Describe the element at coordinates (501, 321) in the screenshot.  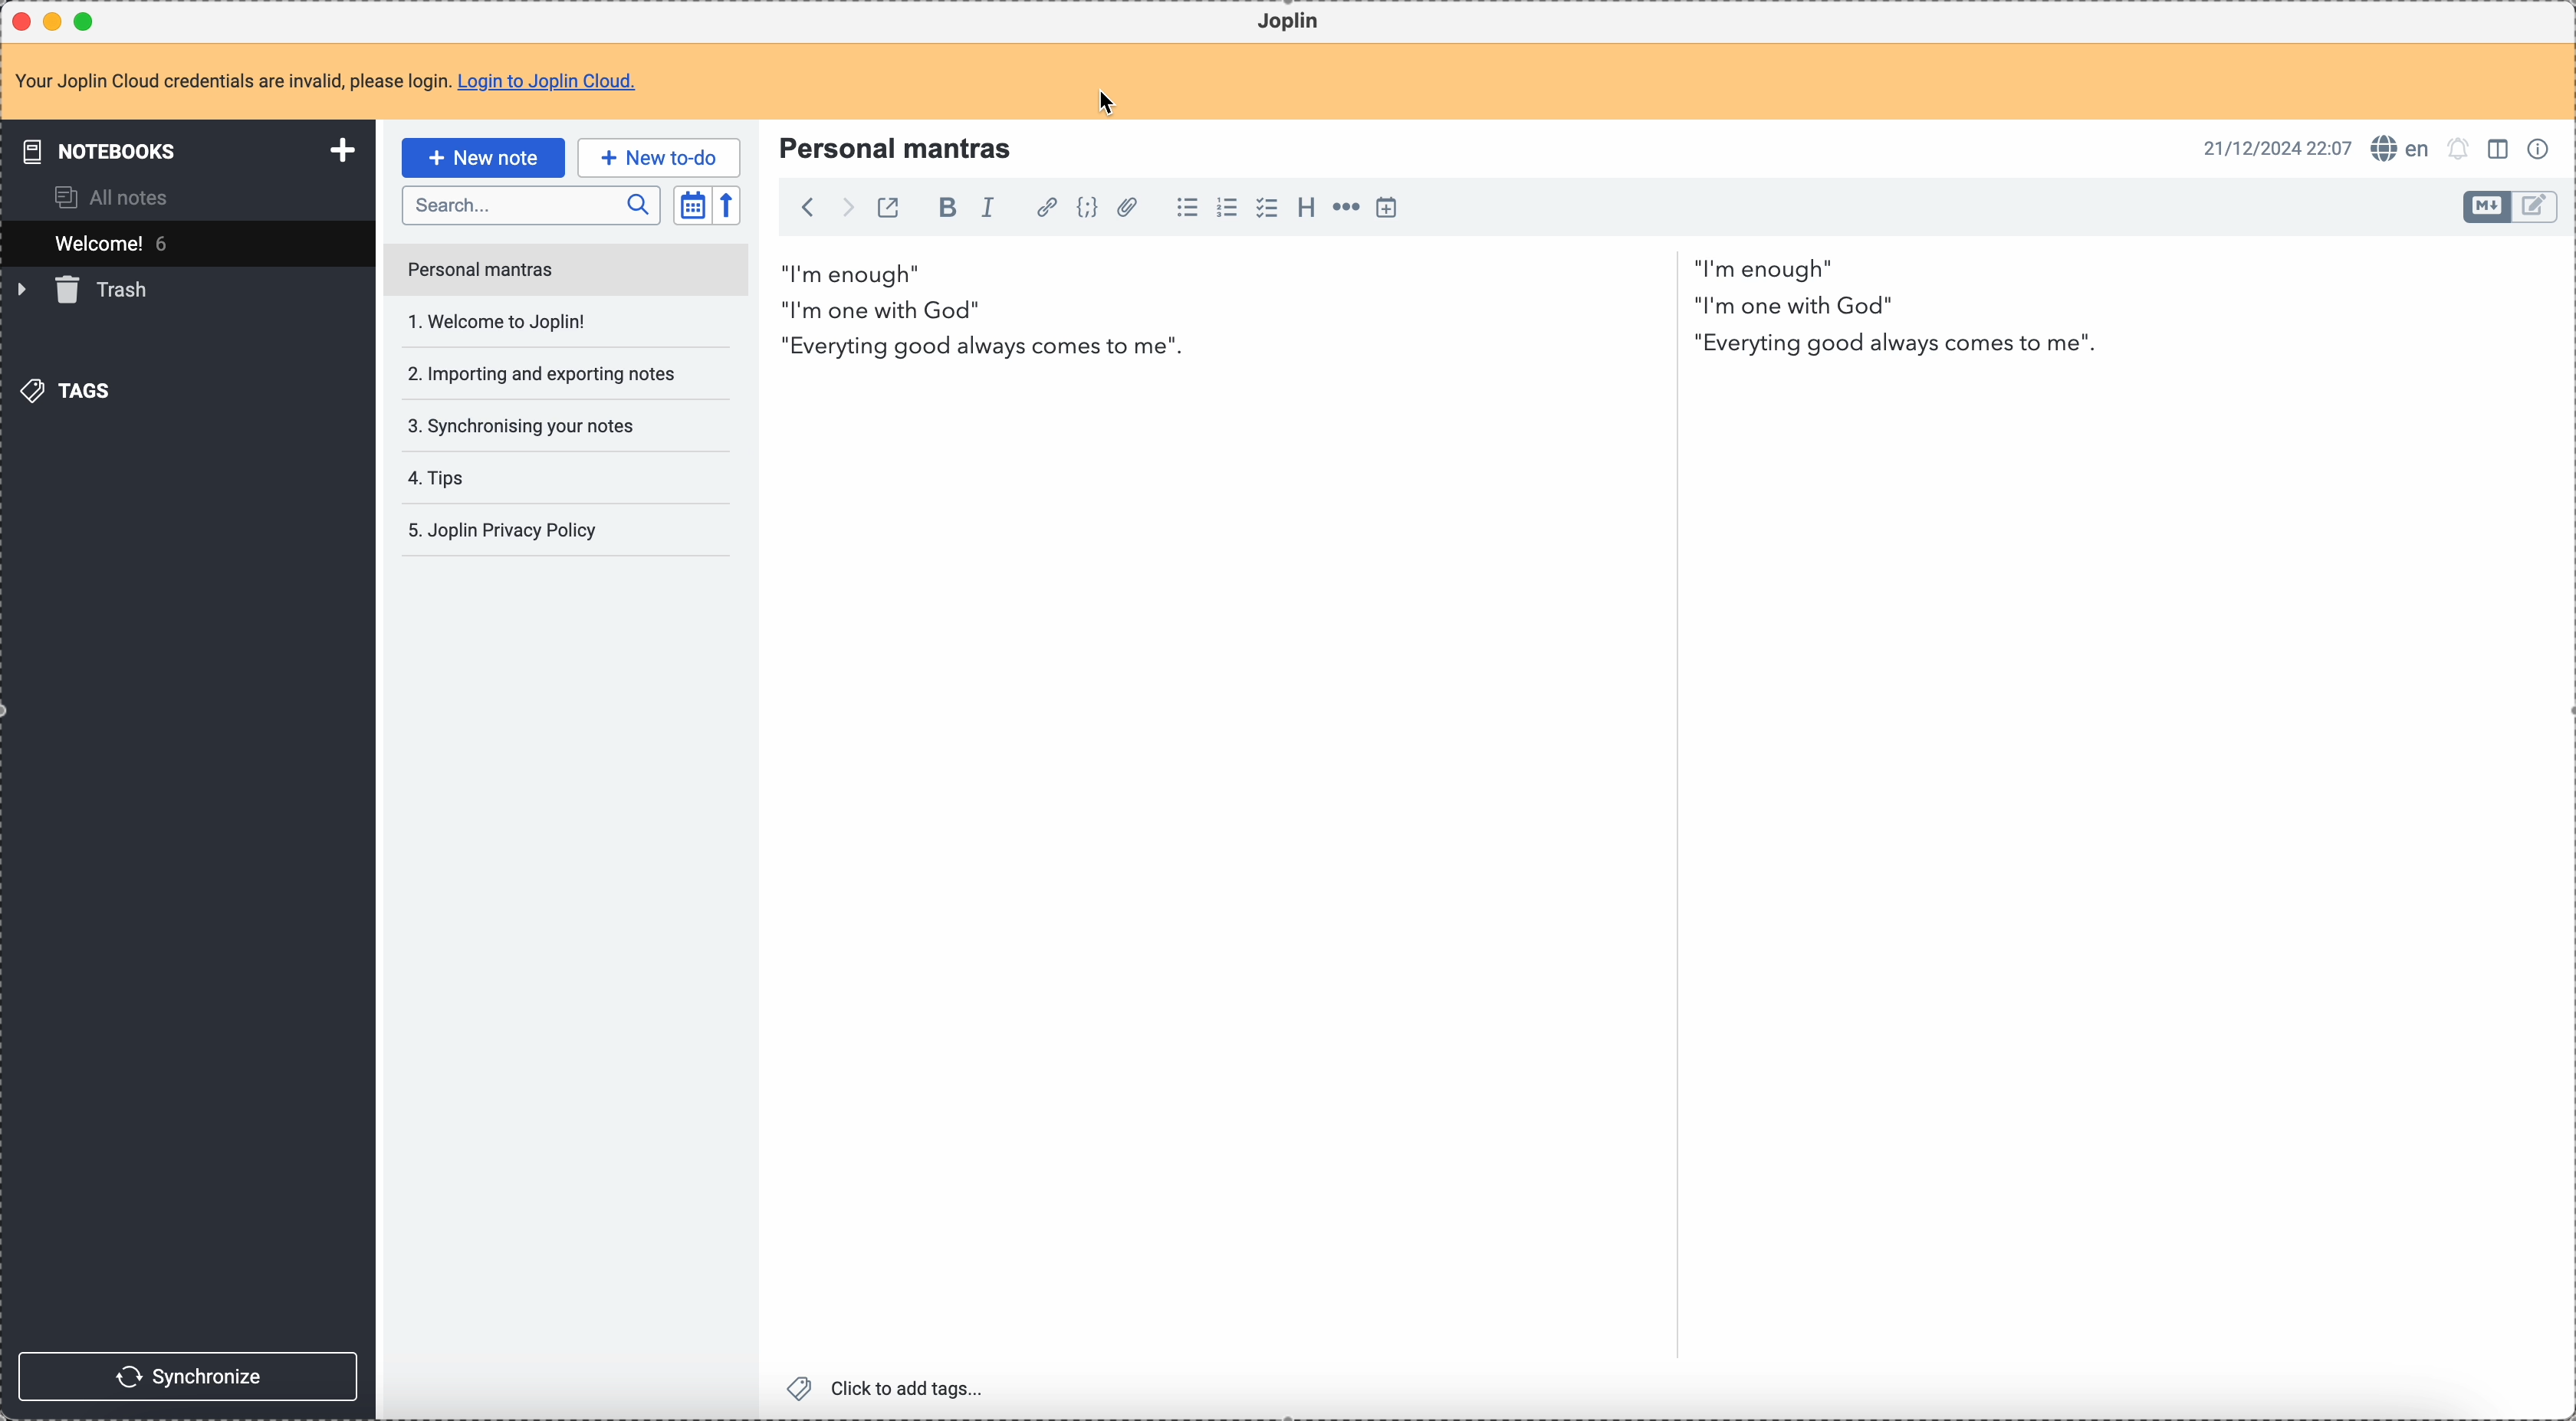
I see `welcome to Joplin` at that location.